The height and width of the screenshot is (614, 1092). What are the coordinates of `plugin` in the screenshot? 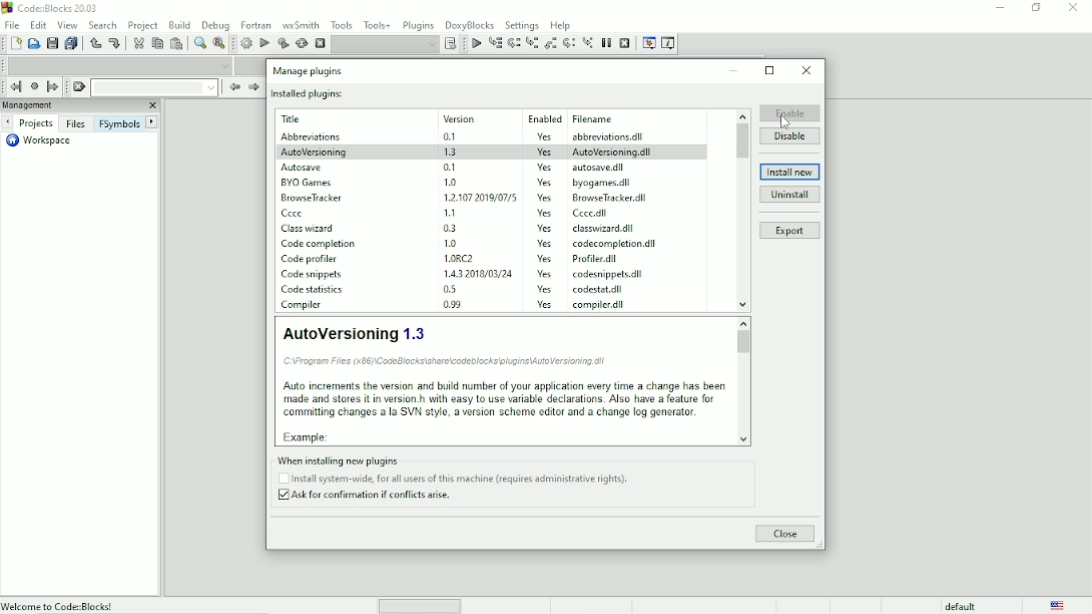 It's located at (303, 304).